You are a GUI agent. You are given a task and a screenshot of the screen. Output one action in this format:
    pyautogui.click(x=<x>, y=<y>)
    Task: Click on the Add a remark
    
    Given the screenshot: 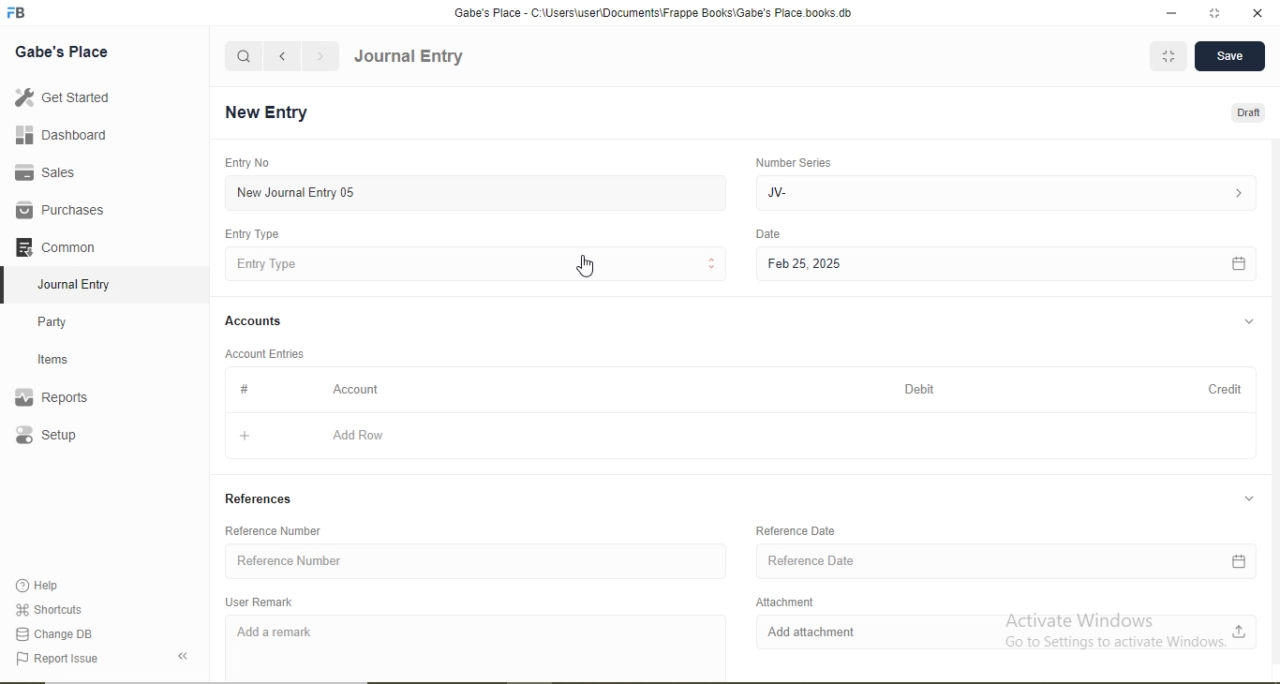 What is the action you would take?
    pyautogui.click(x=478, y=645)
    